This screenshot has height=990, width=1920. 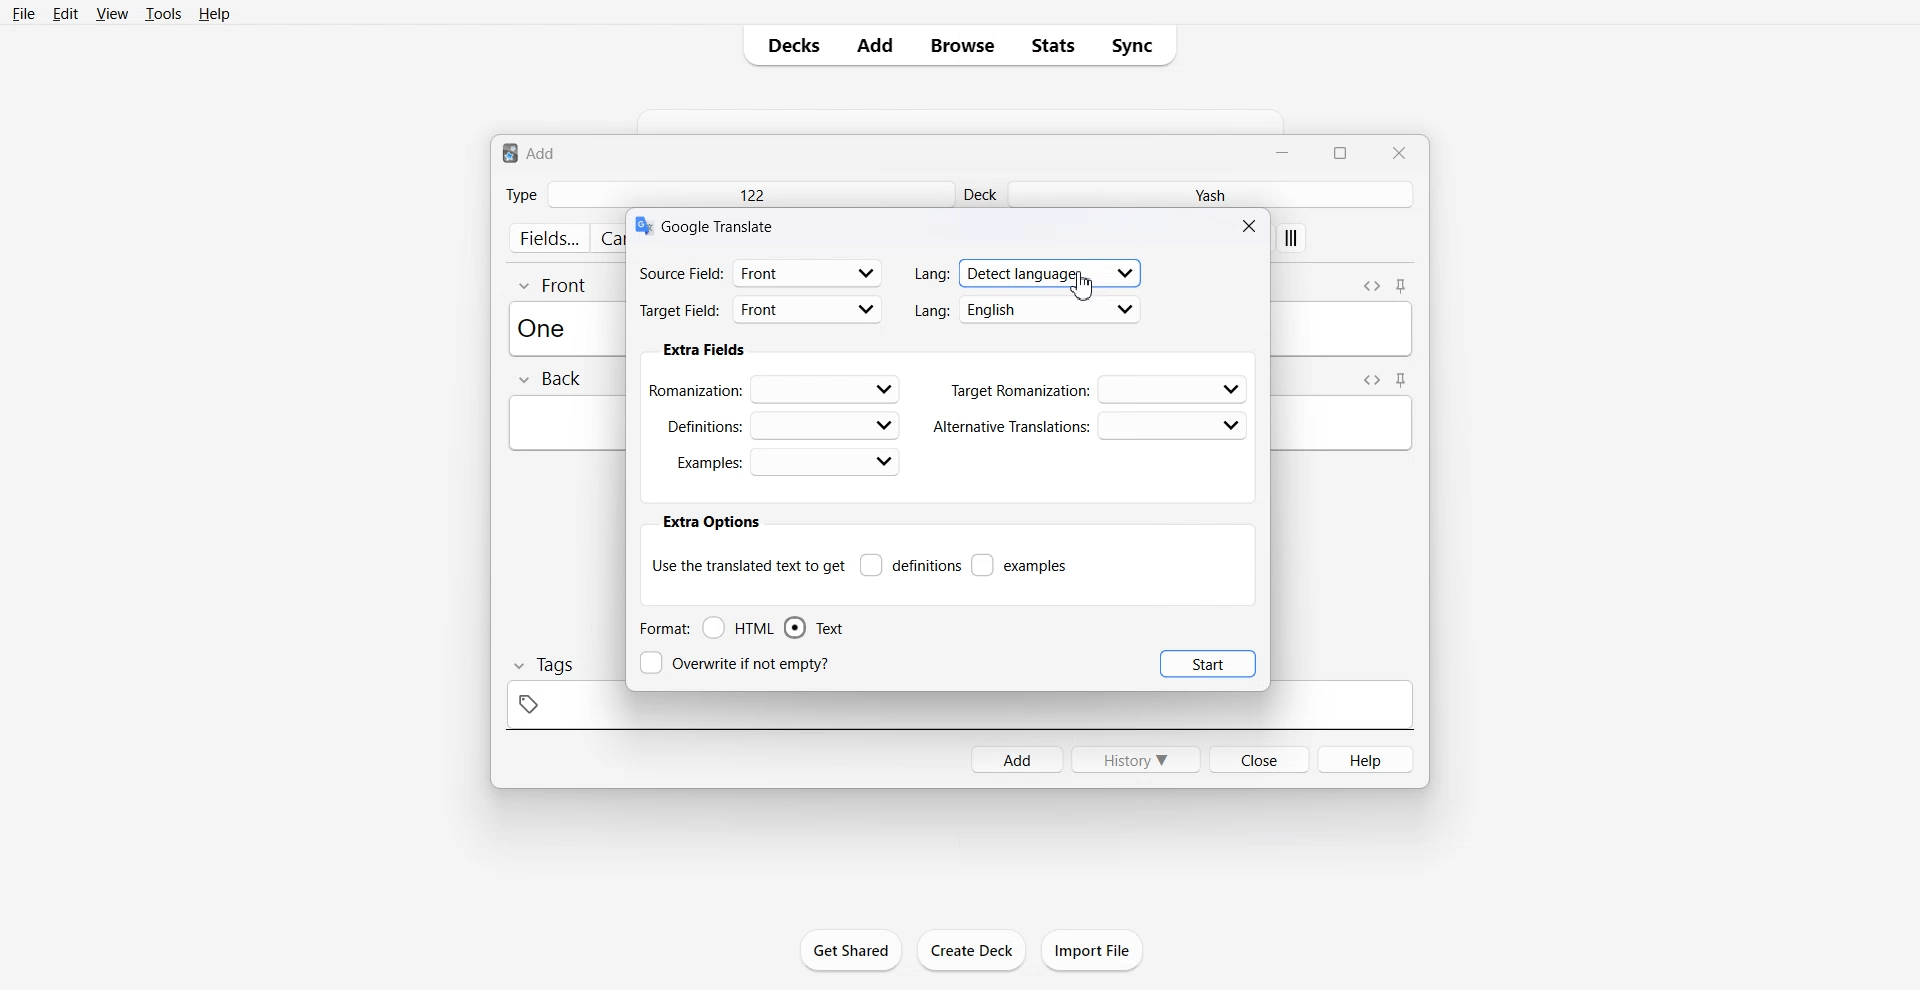 What do you see at coordinates (549, 380) in the screenshot?
I see `Back` at bounding box center [549, 380].